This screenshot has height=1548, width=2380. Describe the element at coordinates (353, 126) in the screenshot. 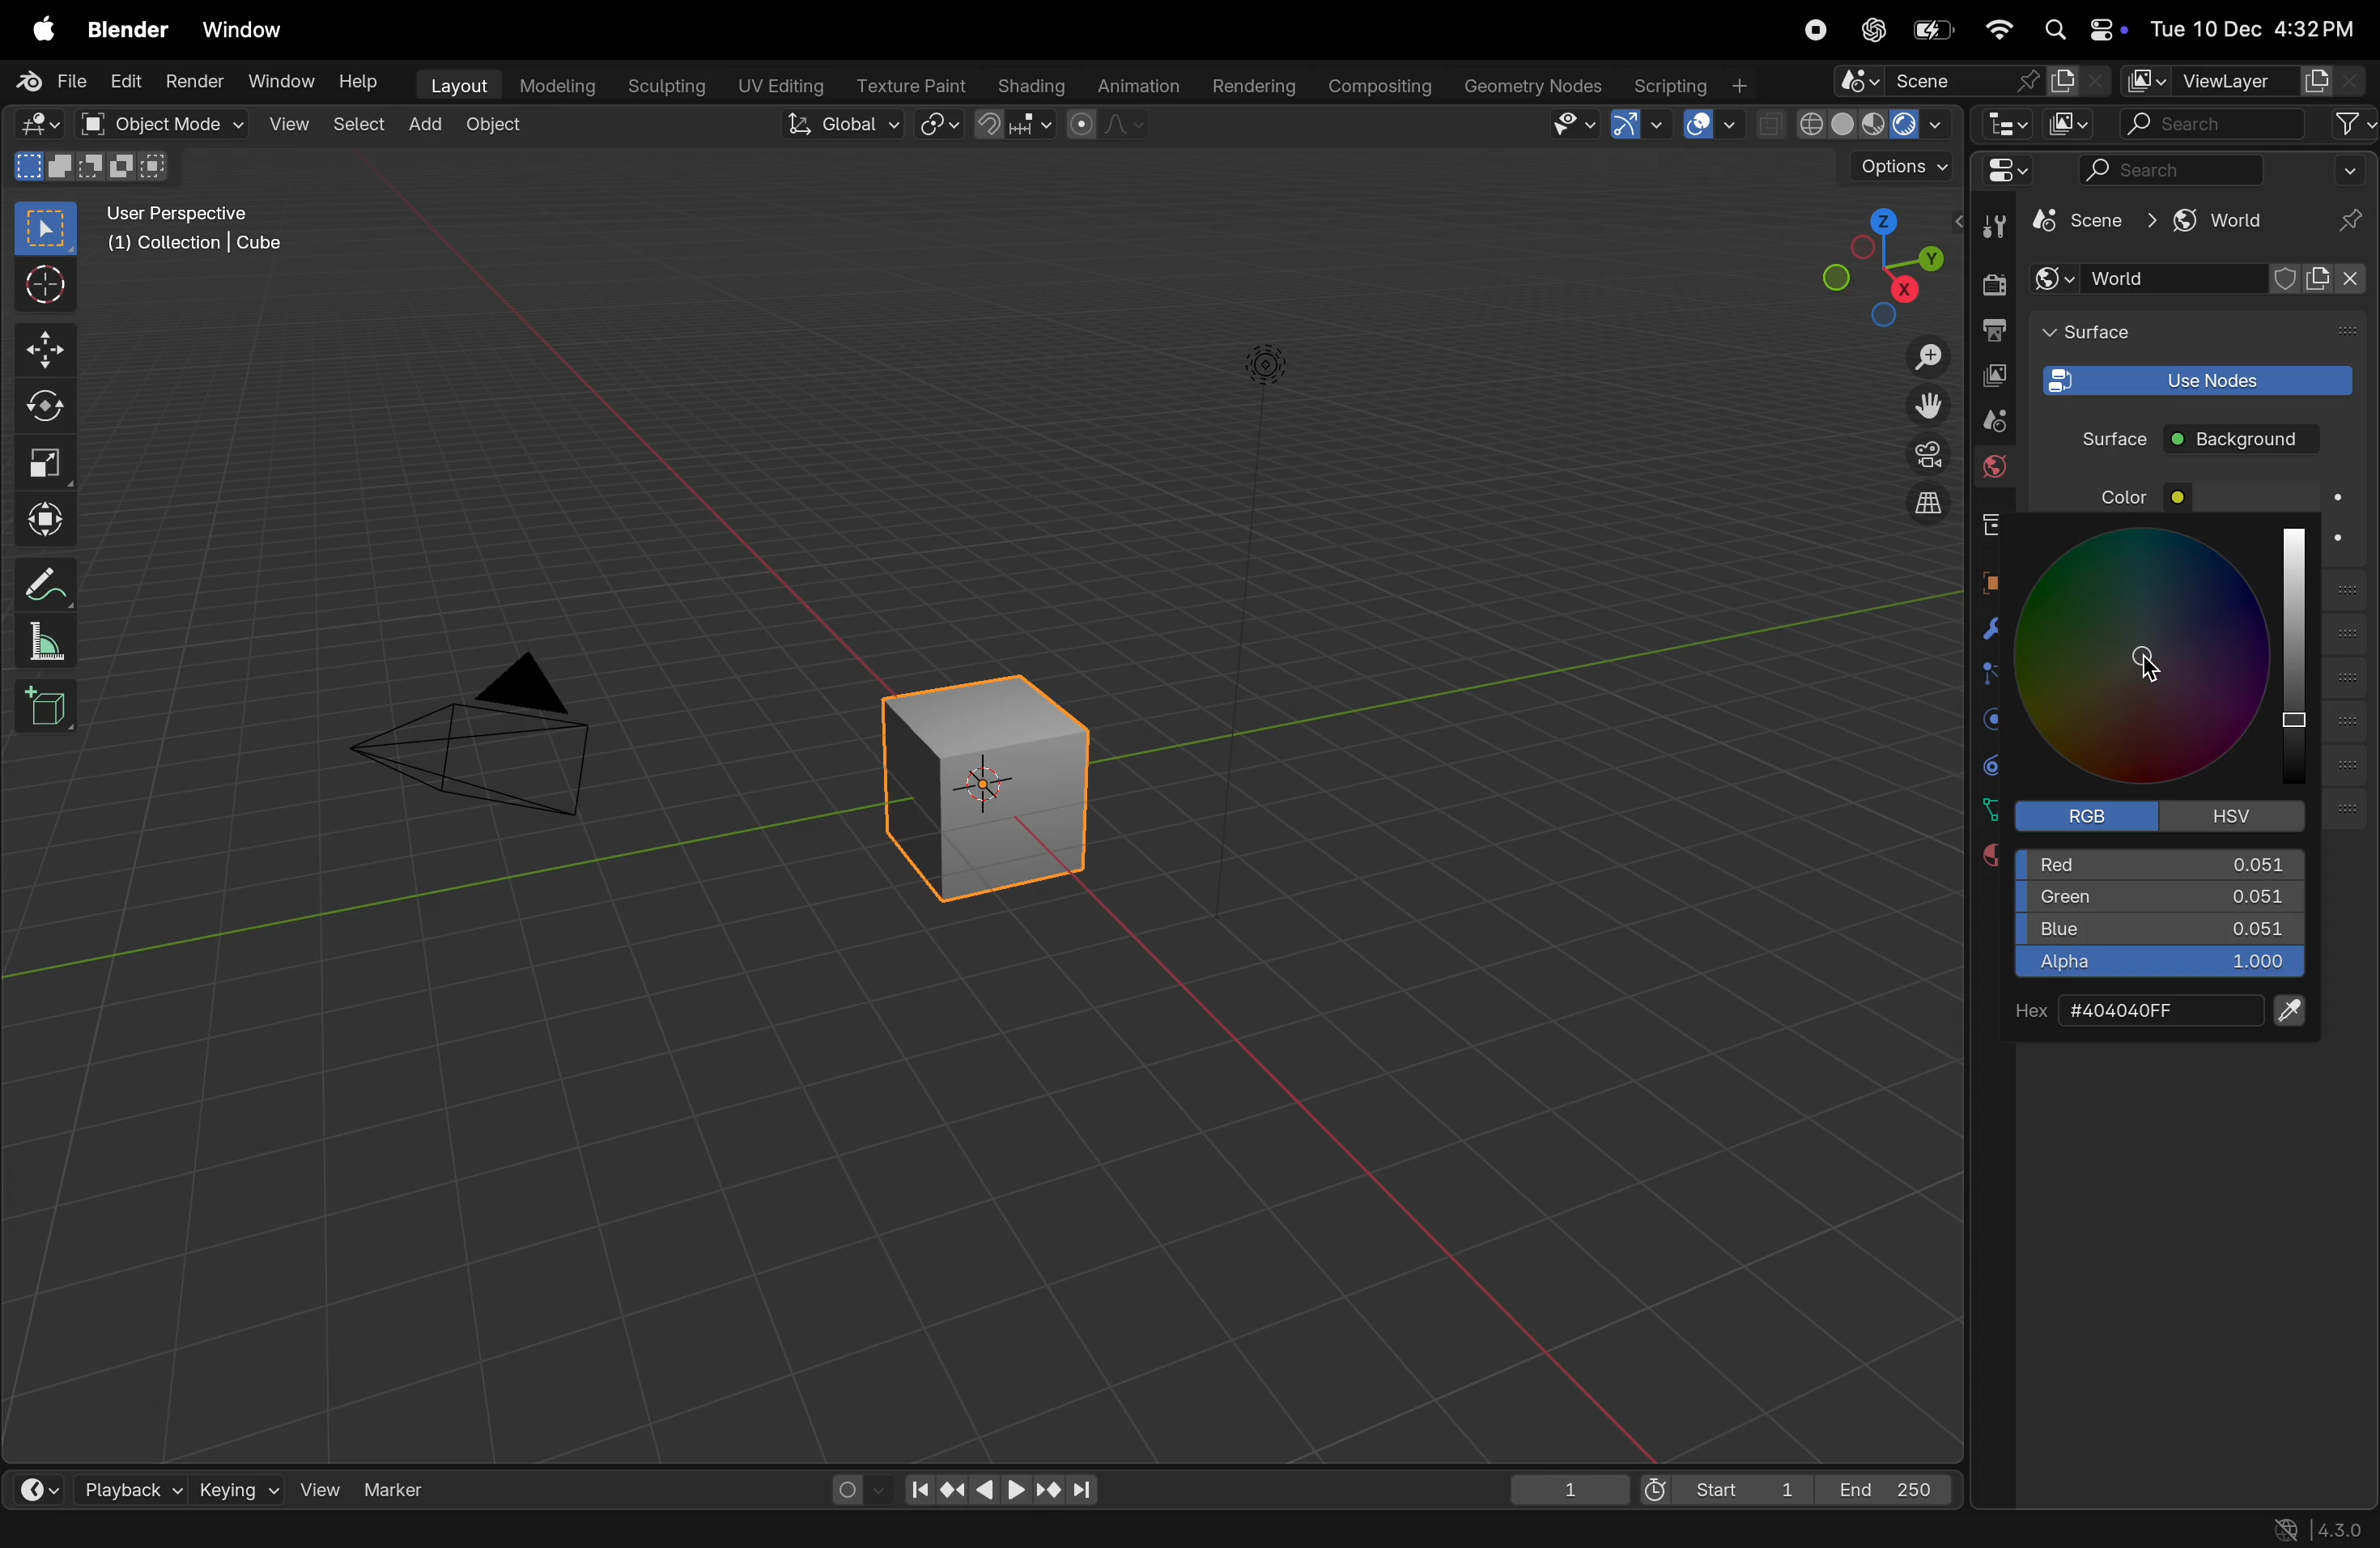

I see `select` at that location.